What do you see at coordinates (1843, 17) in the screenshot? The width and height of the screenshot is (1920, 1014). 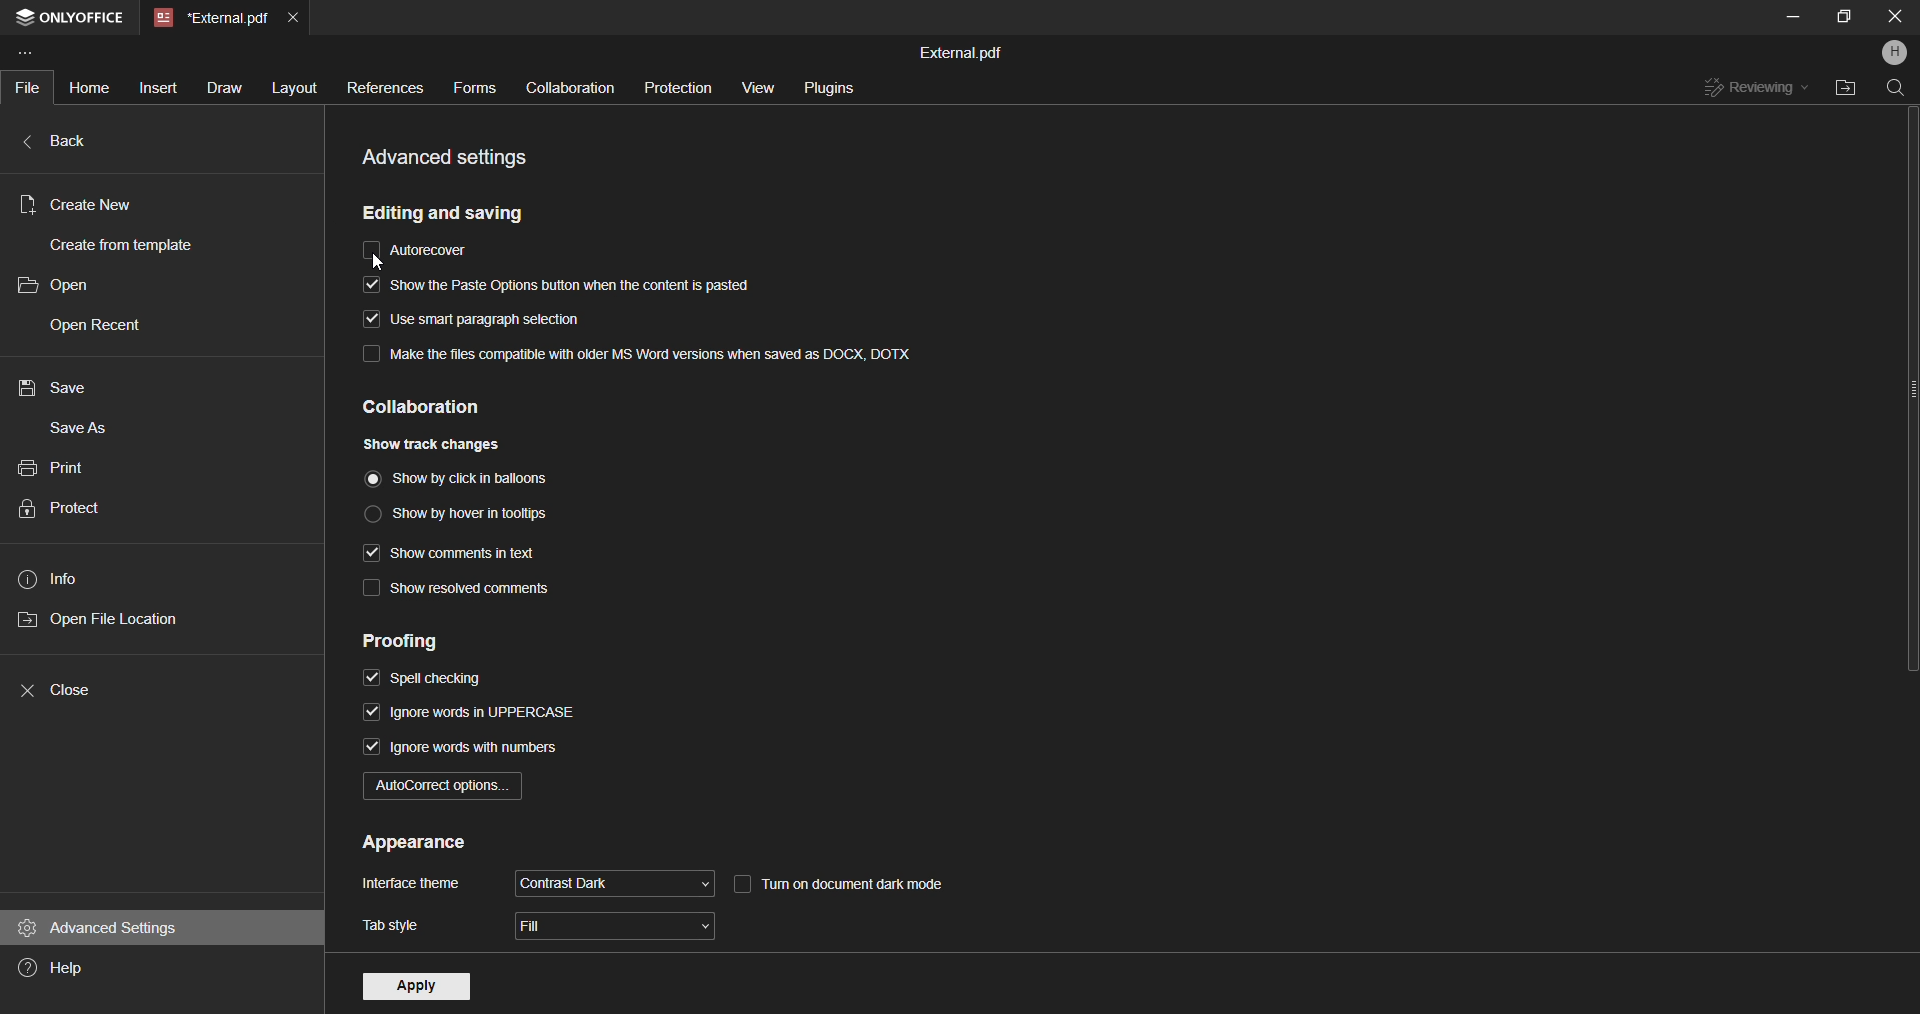 I see `Maximize` at bounding box center [1843, 17].